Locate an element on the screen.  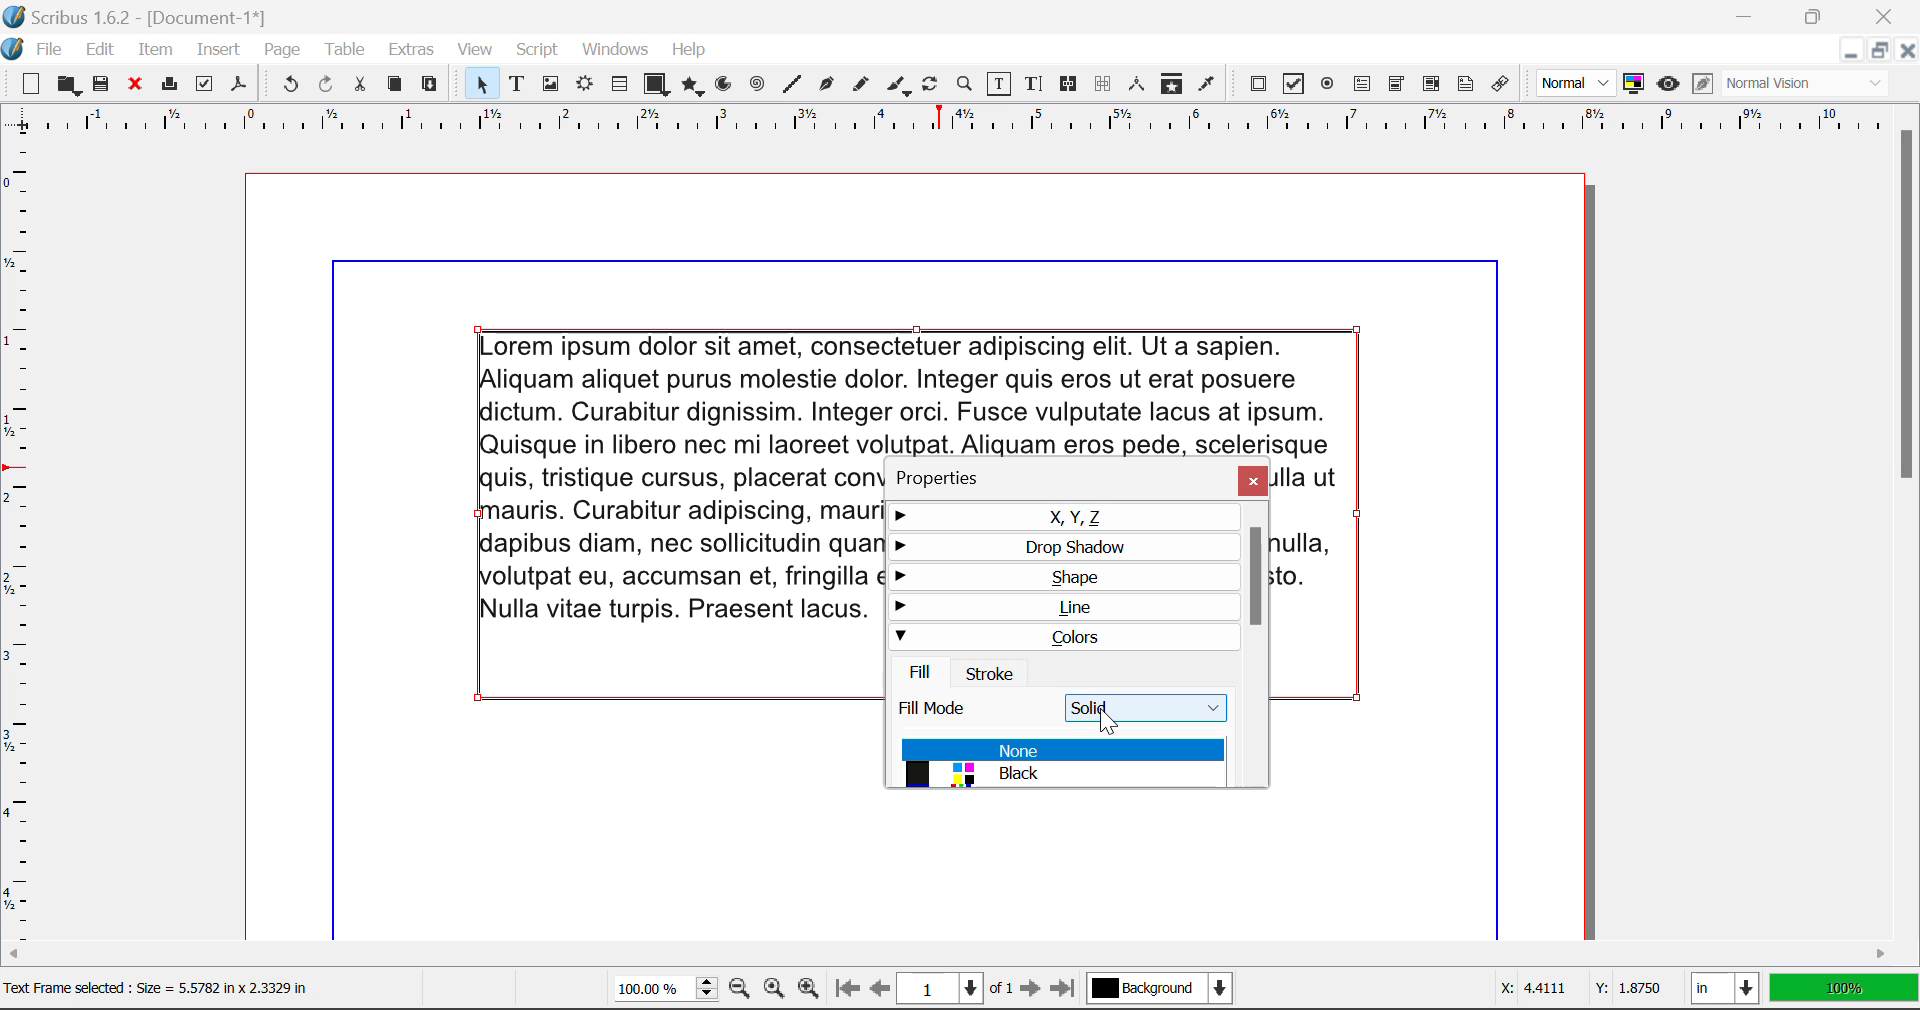
Render Frame is located at coordinates (584, 86).